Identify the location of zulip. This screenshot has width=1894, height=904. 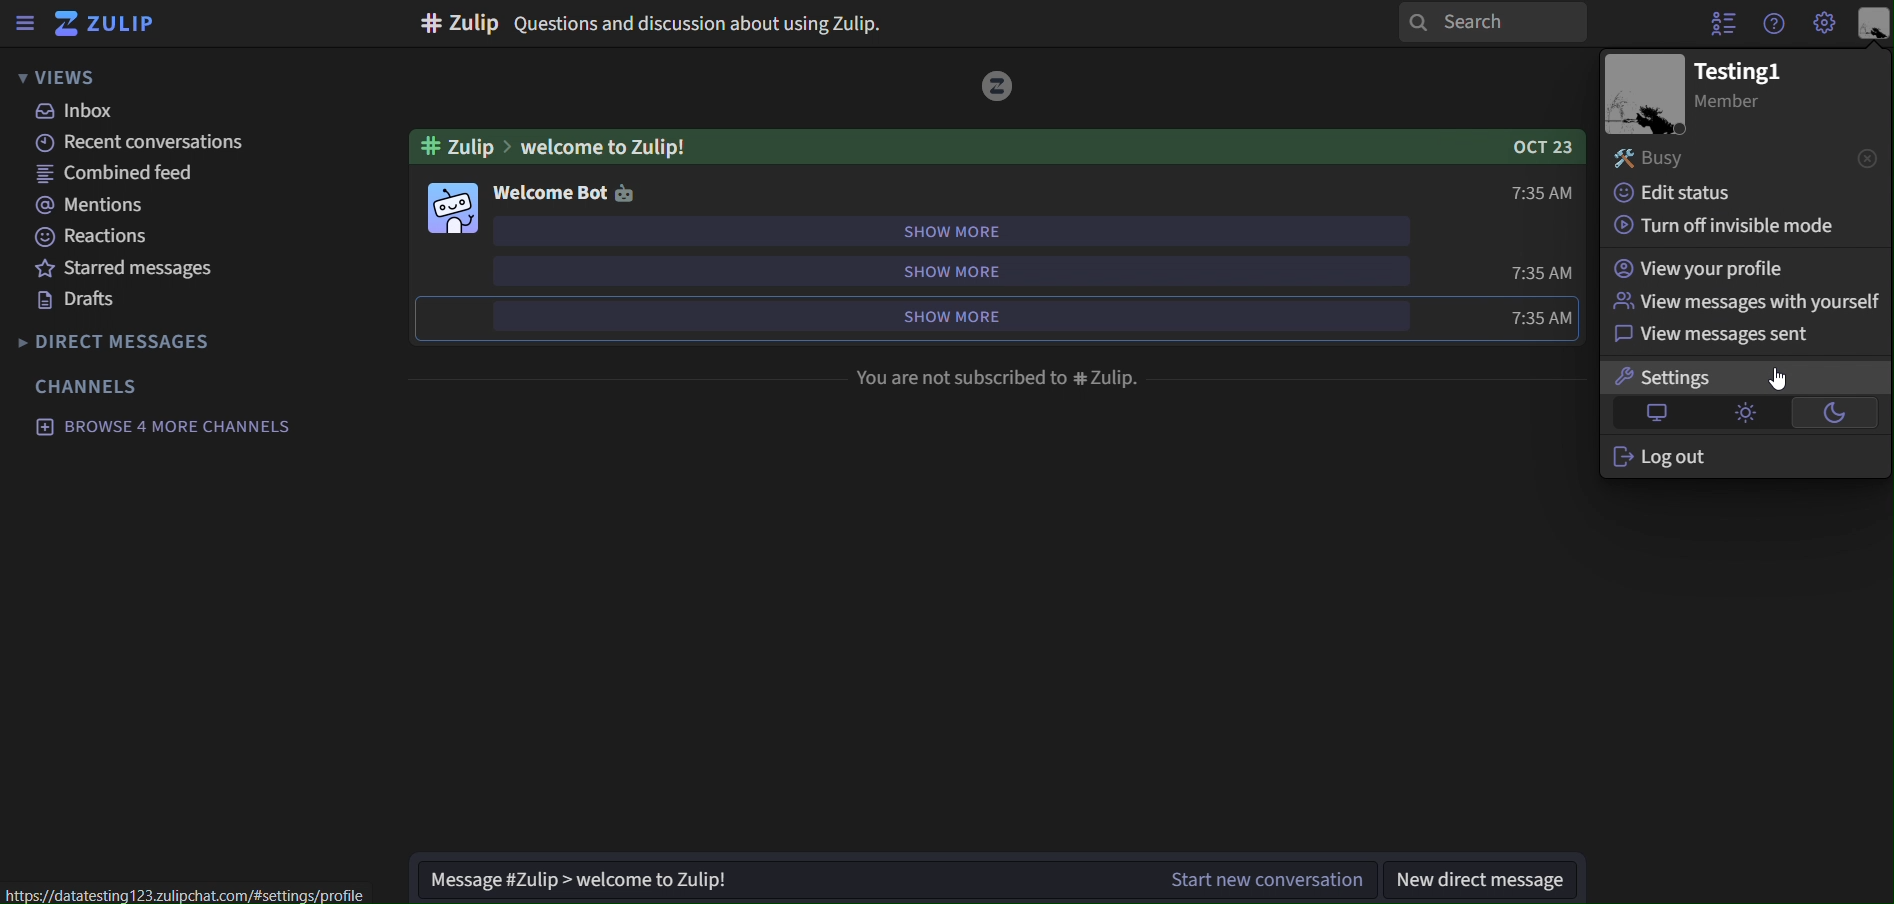
(102, 24).